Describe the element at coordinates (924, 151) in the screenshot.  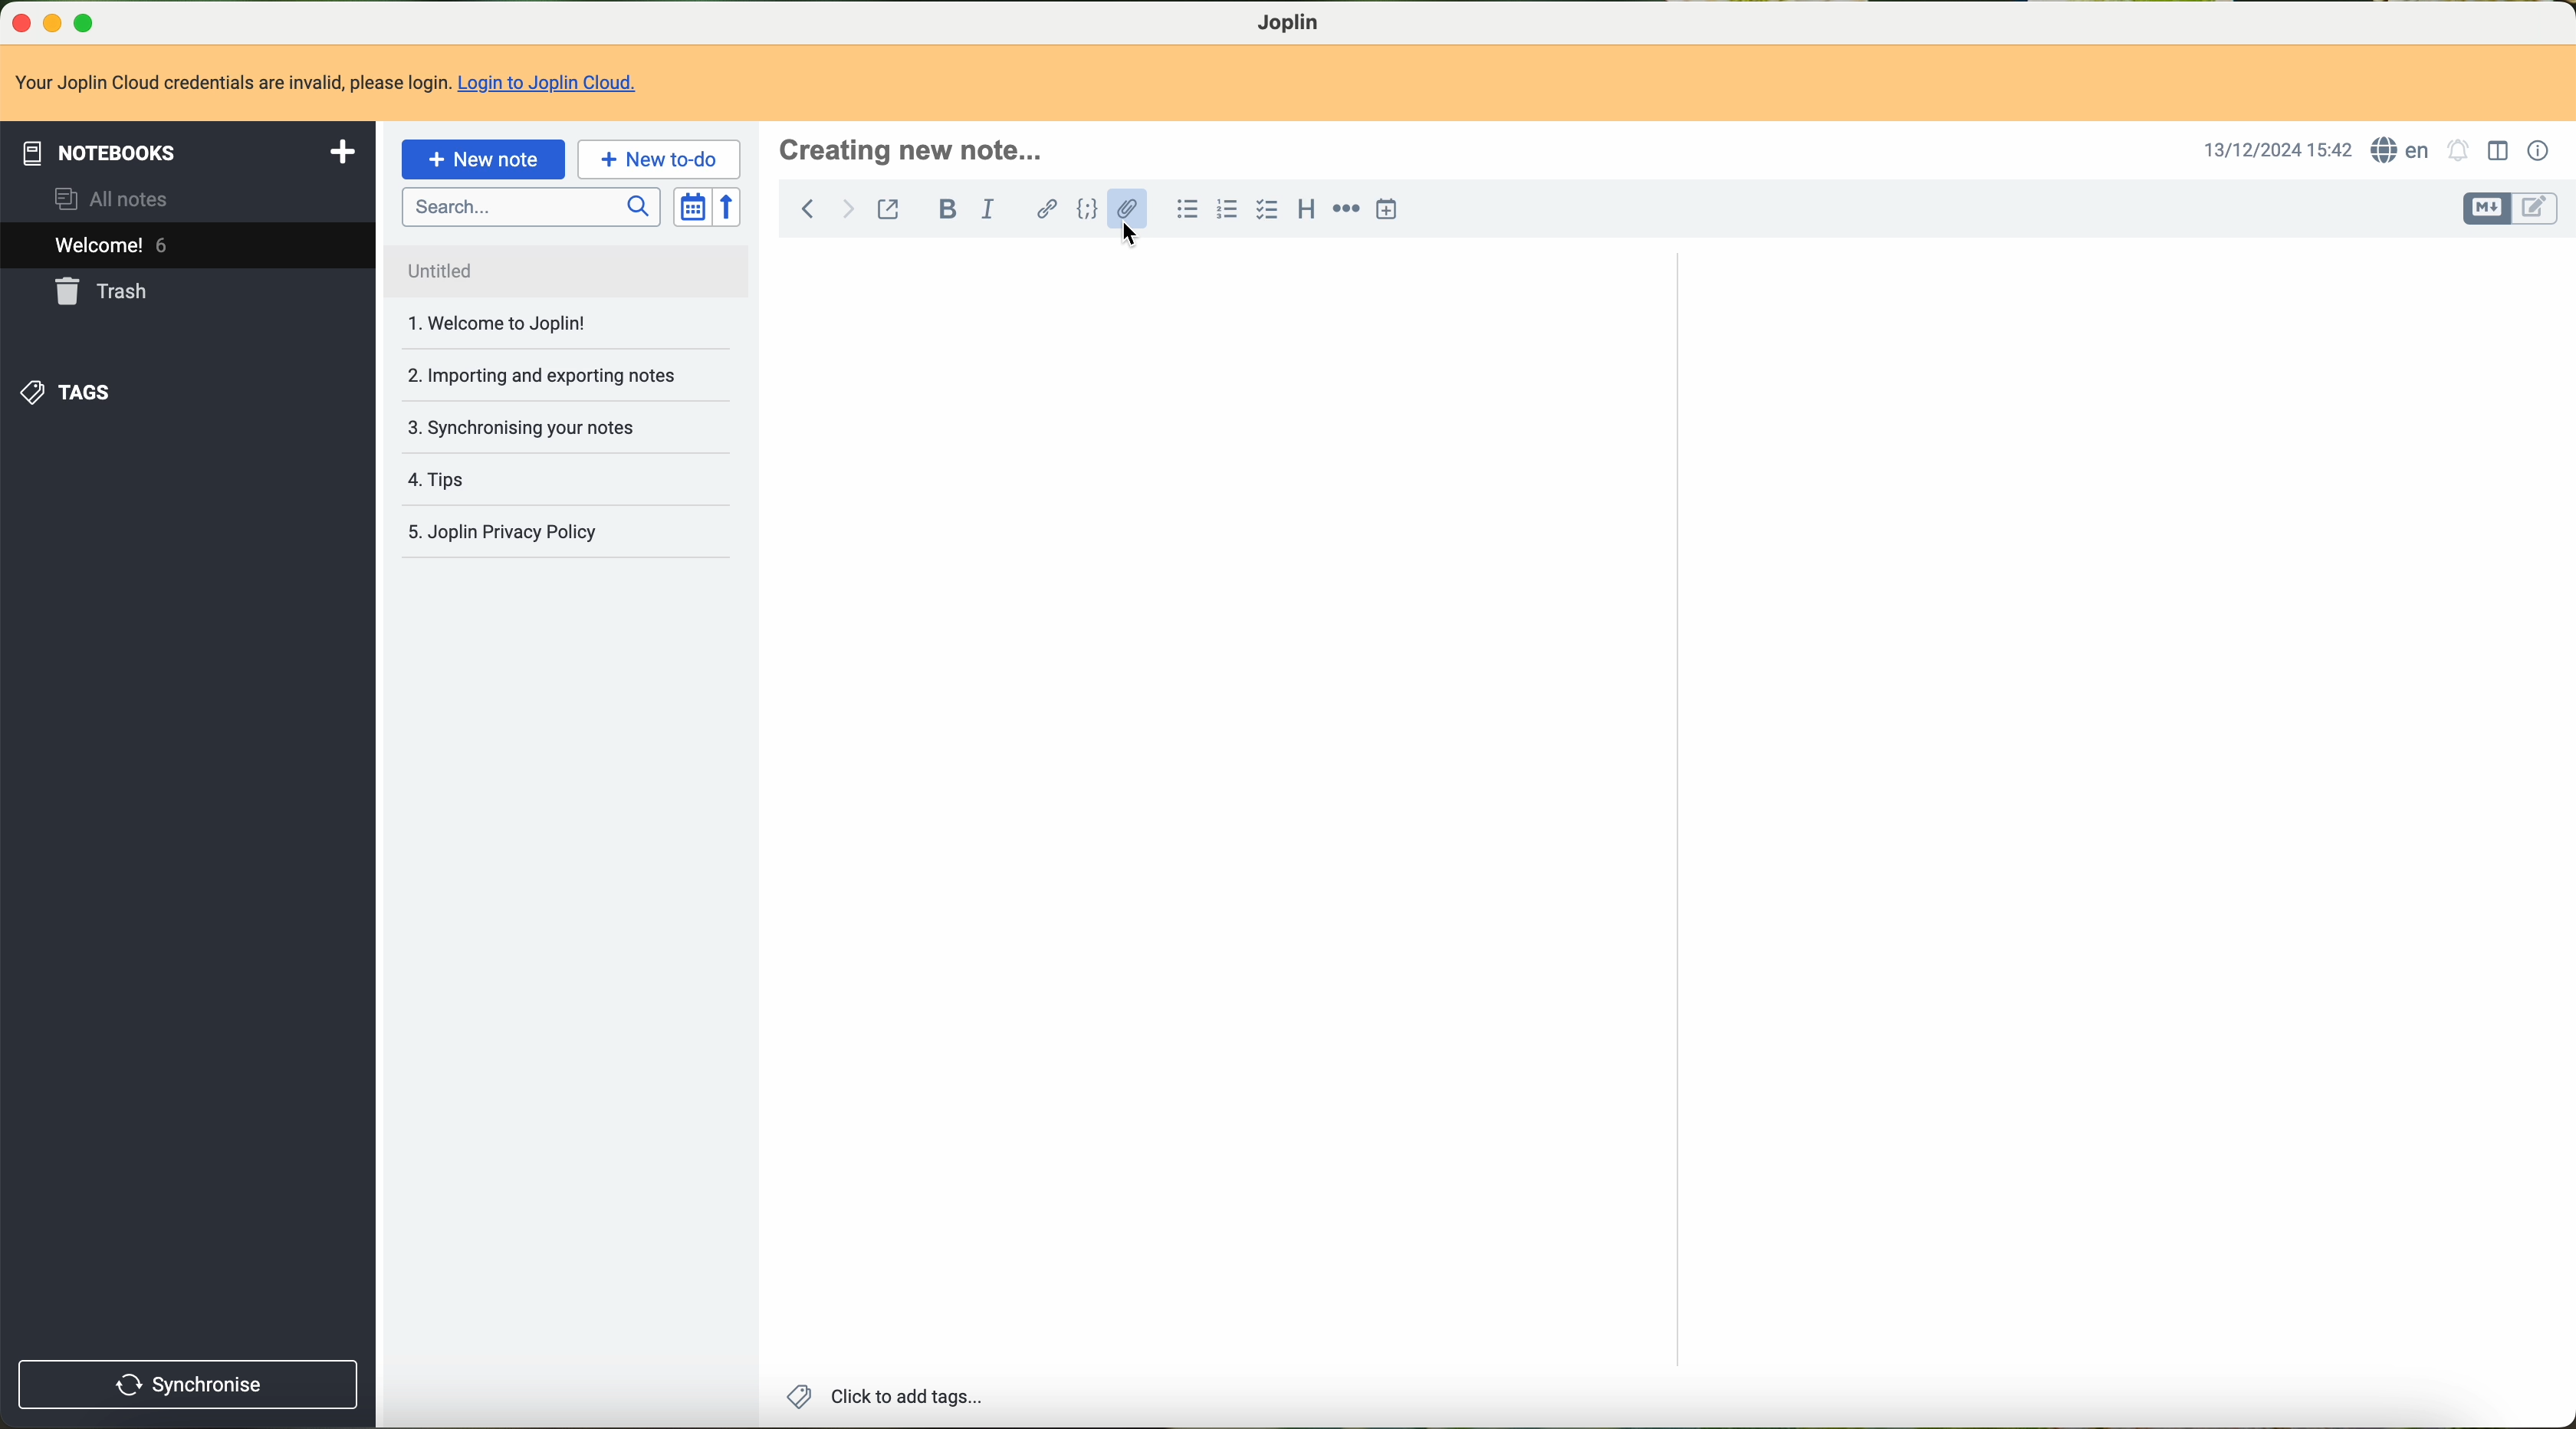
I see `creating new note` at that location.